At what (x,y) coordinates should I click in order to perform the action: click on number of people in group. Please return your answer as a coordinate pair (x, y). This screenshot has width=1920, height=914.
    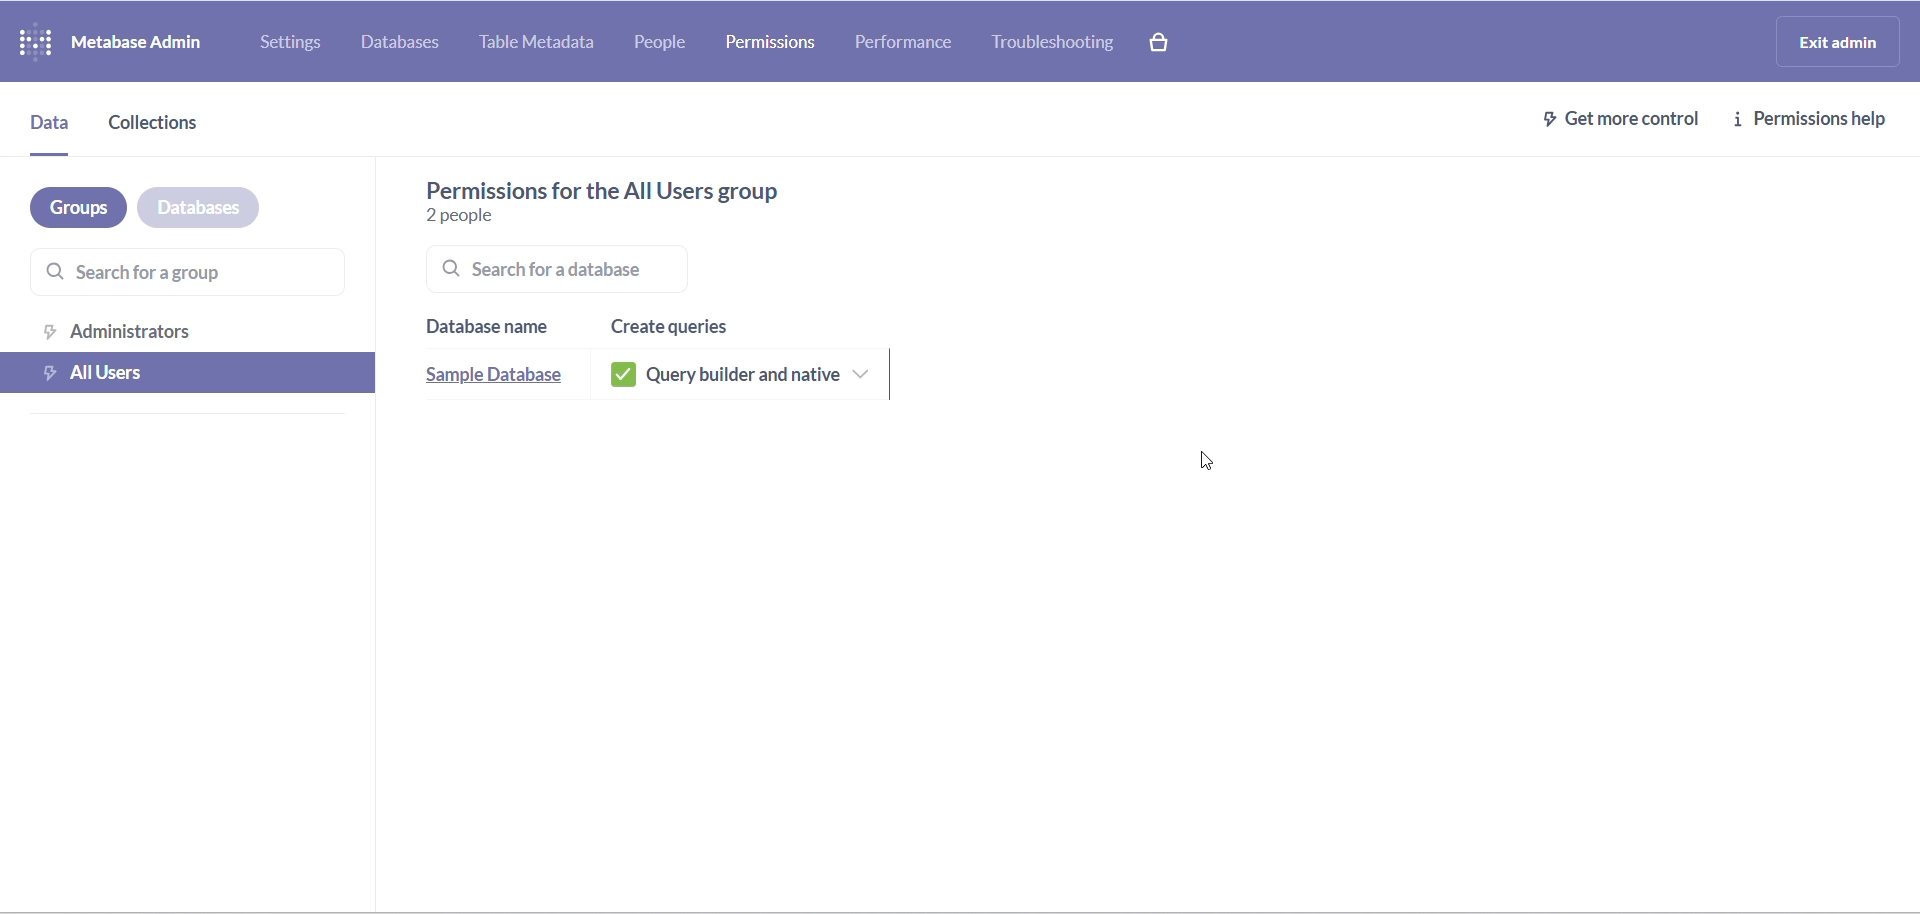
    Looking at the image, I should click on (490, 219).